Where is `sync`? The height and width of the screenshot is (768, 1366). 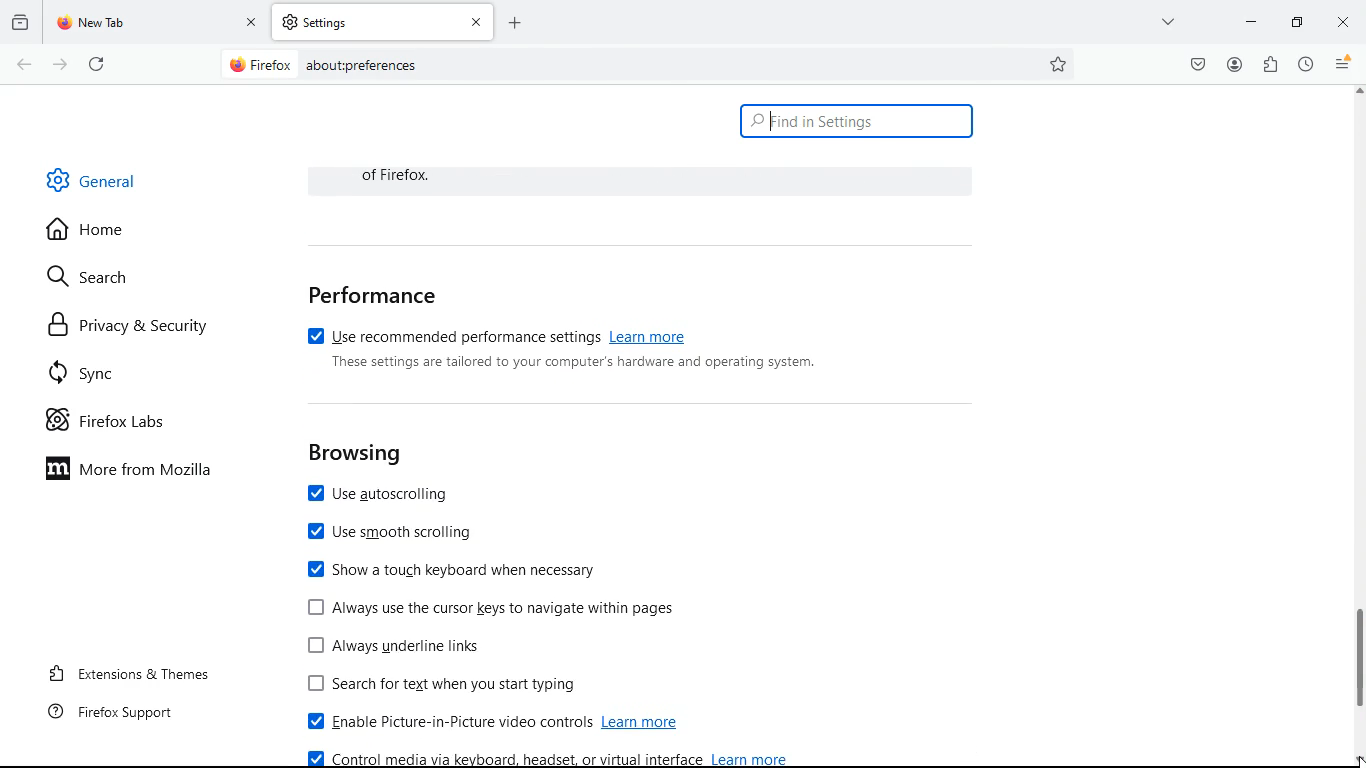
sync is located at coordinates (95, 373).